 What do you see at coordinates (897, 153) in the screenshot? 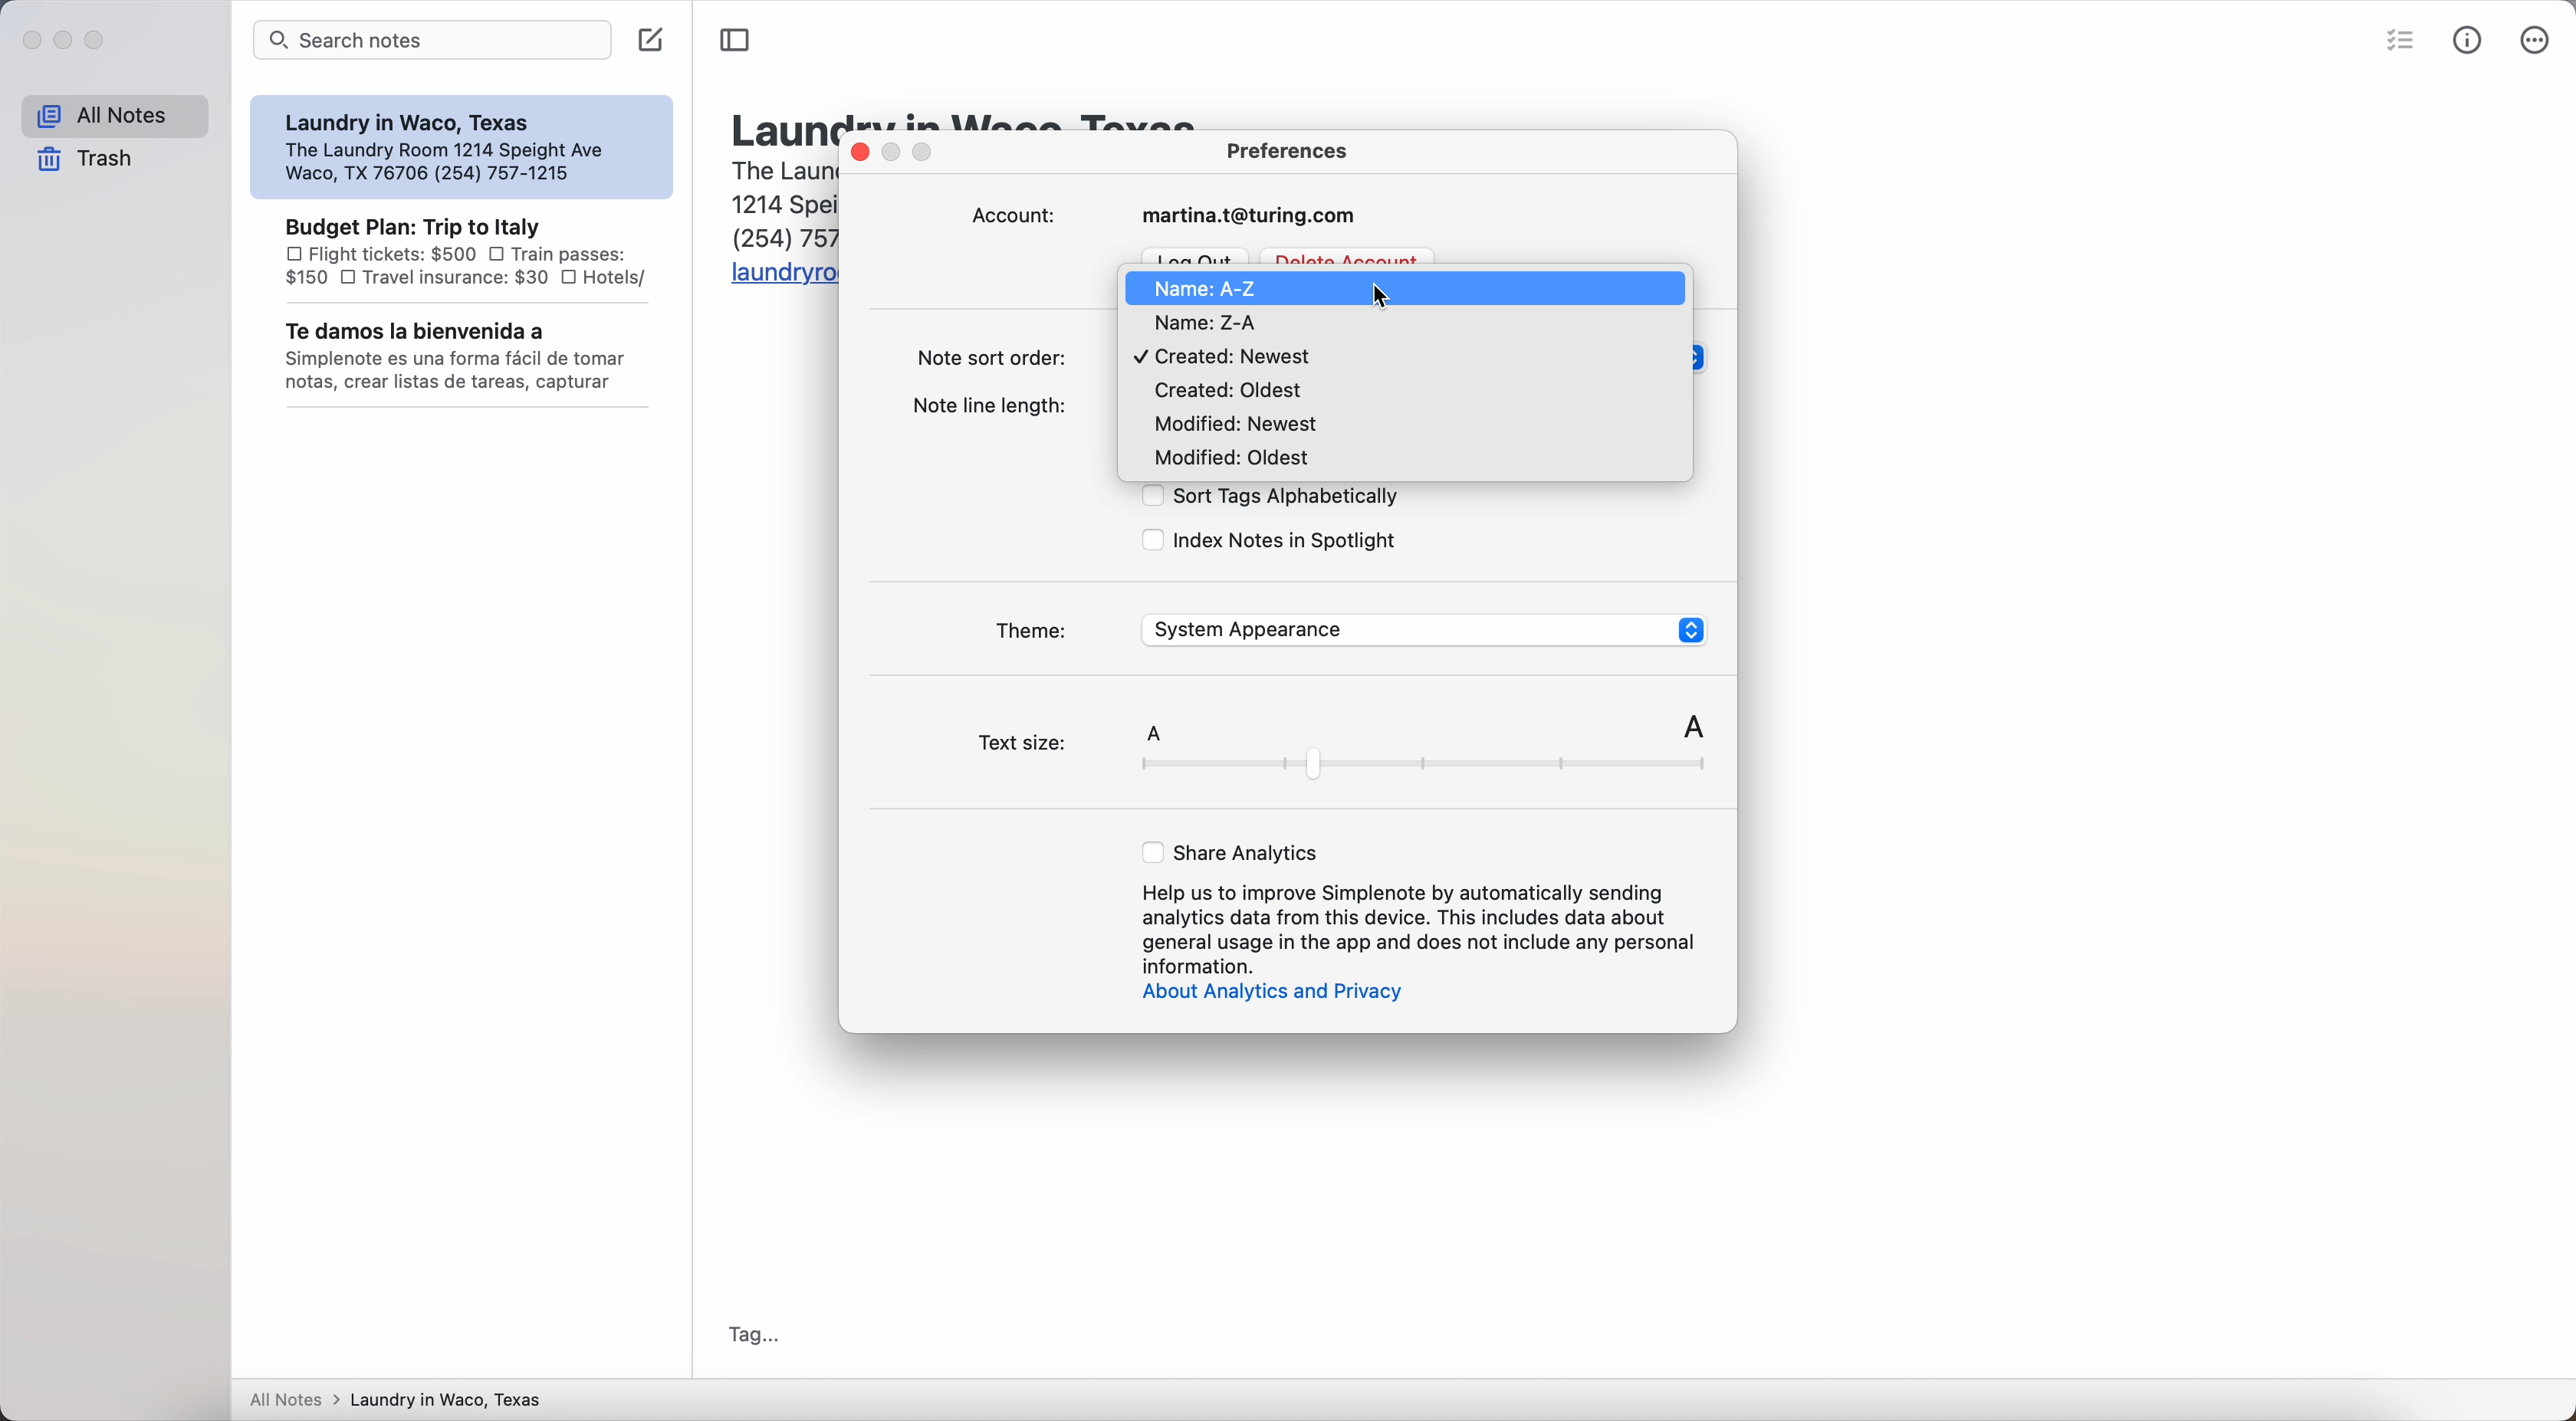
I see `disable minimize pop-up` at bounding box center [897, 153].